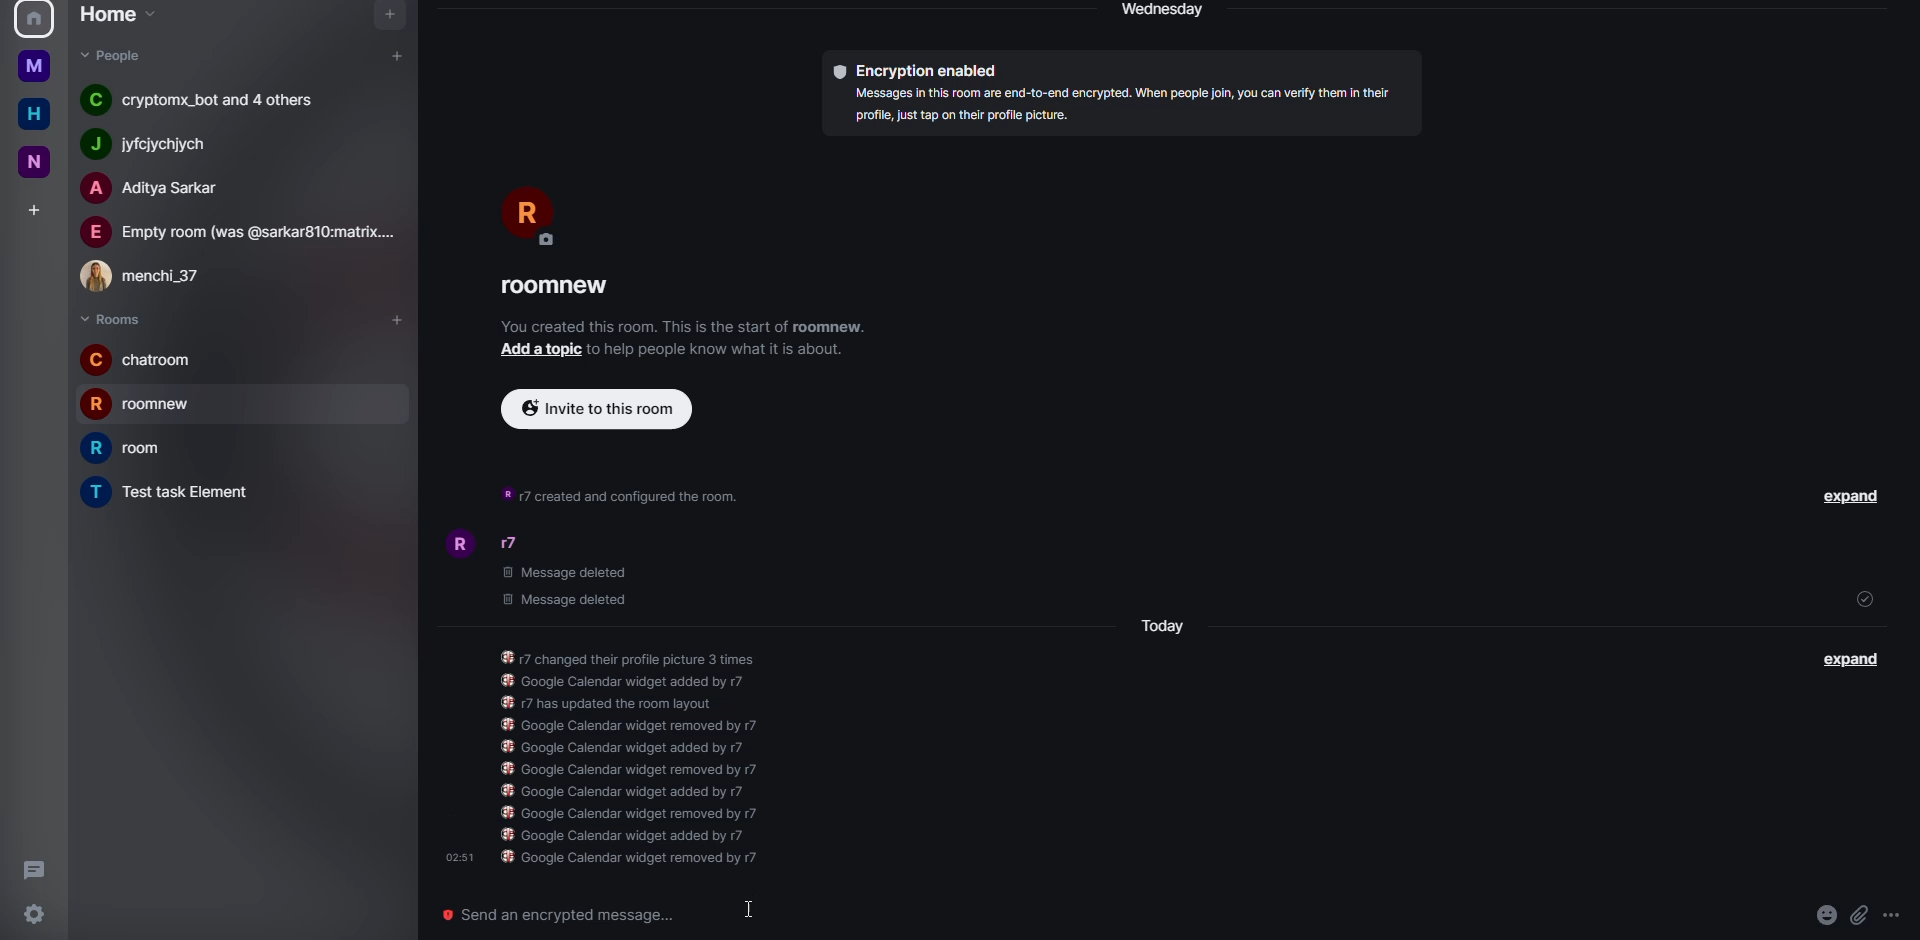 The width and height of the screenshot is (1920, 940). Describe the element at coordinates (520, 545) in the screenshot. I see `people` at that location.